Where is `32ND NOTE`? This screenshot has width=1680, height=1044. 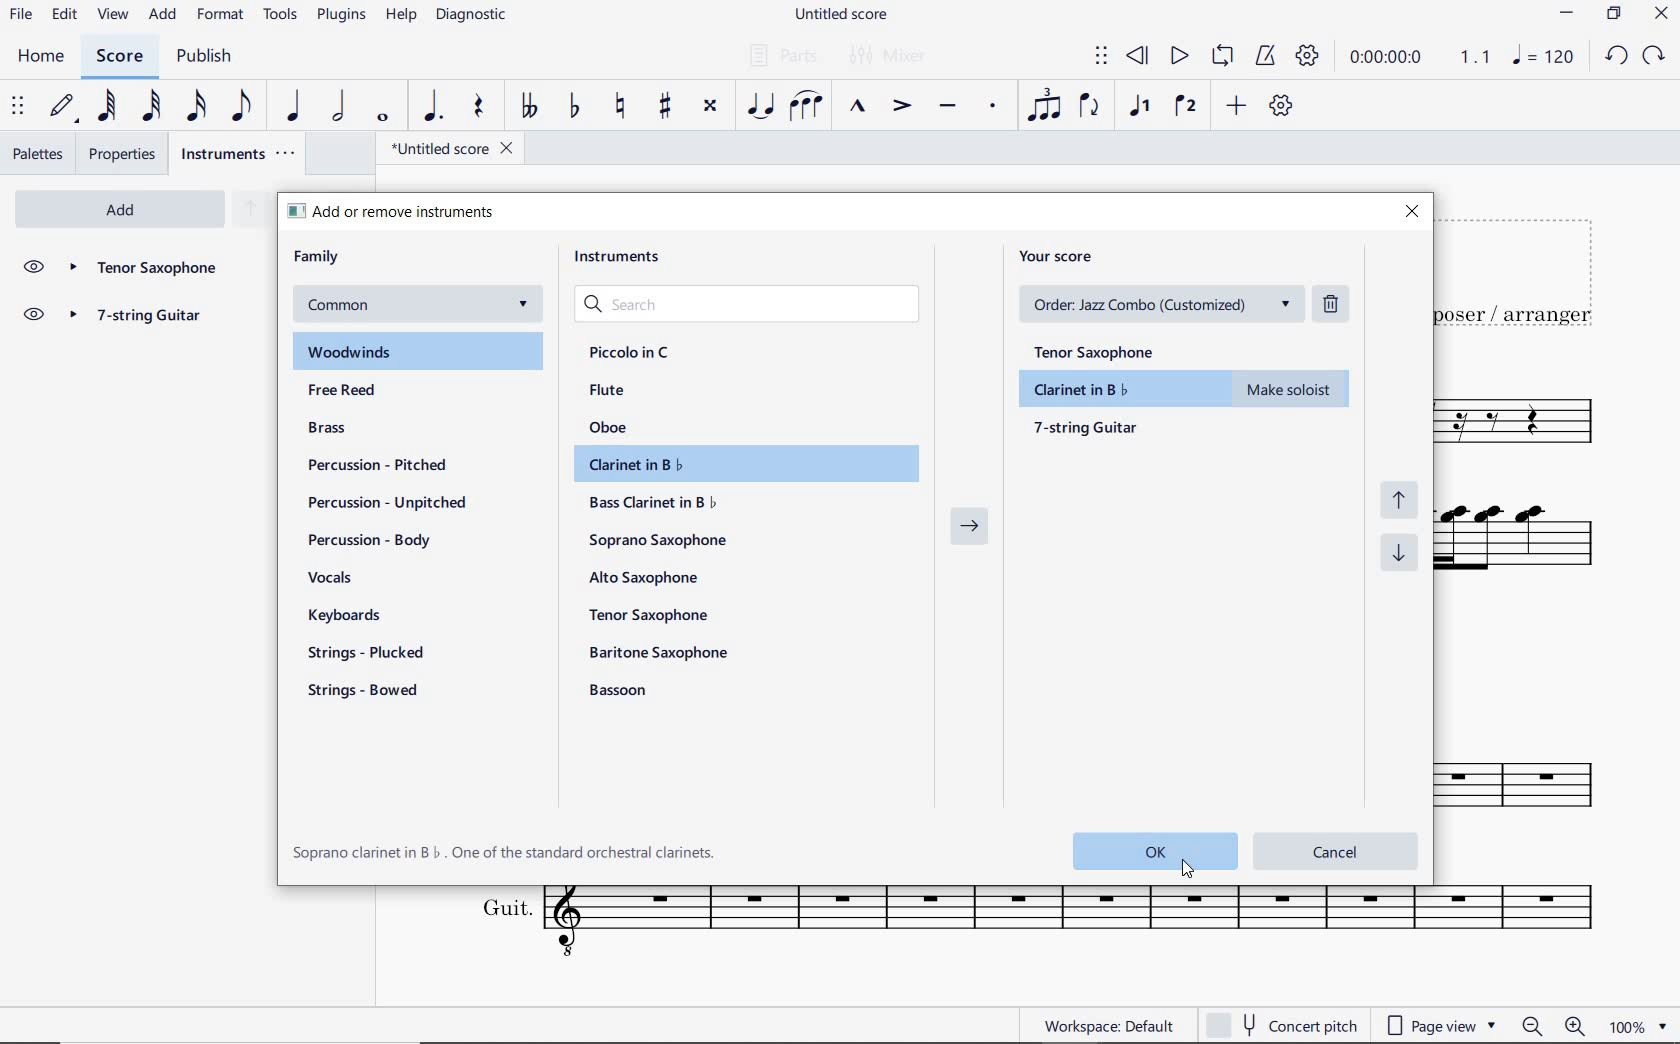 32ND NOTE is located at coordinates (154, 106).